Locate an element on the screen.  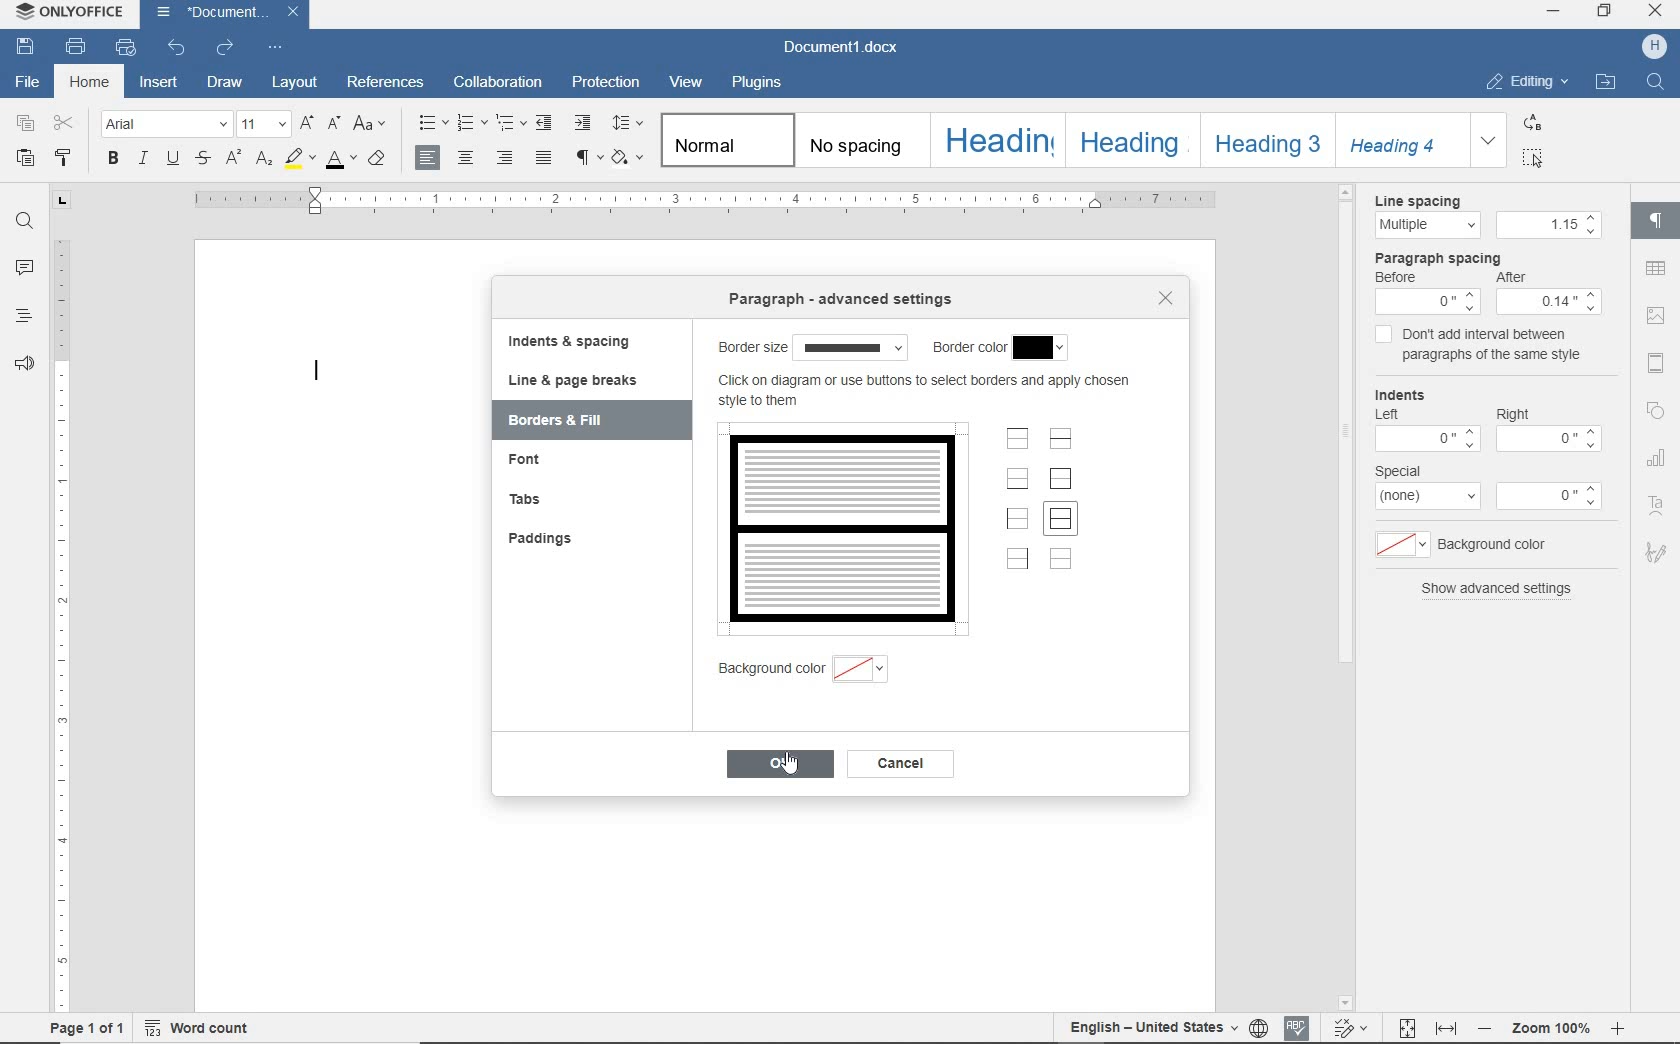
RESTORE is located at coordinates (1606, 13).